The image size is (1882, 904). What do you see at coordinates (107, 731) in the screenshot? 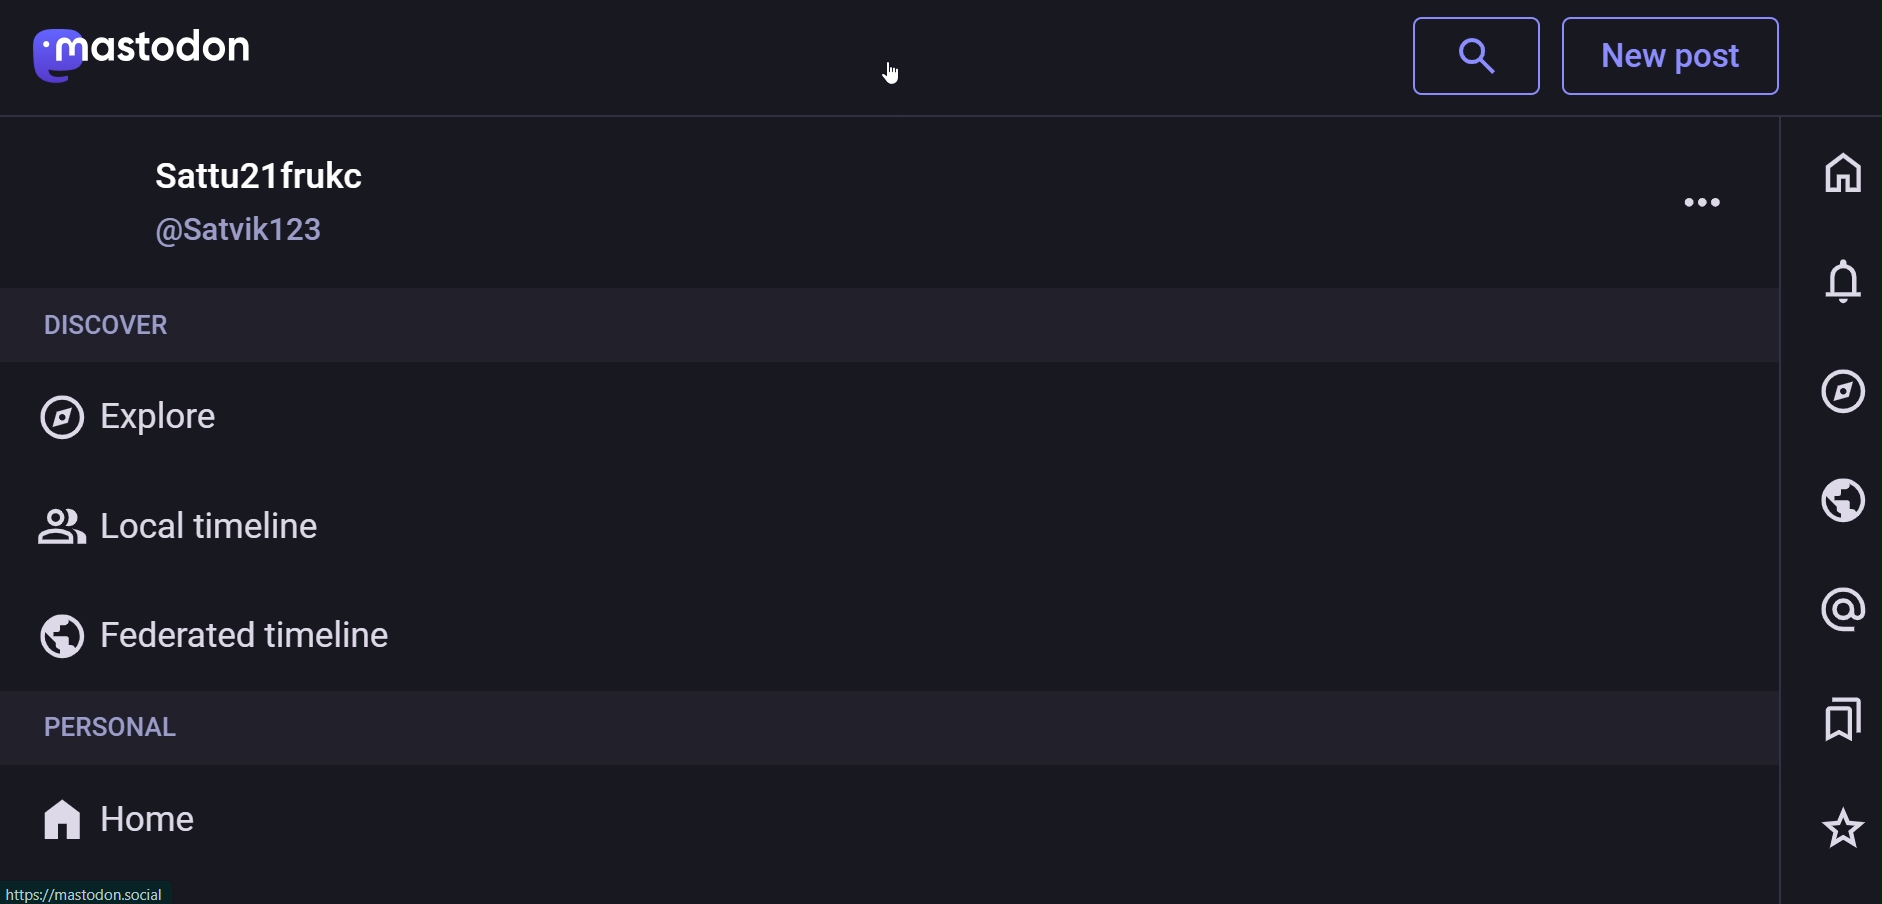
I see `personal` at bounding box center [107, 731].